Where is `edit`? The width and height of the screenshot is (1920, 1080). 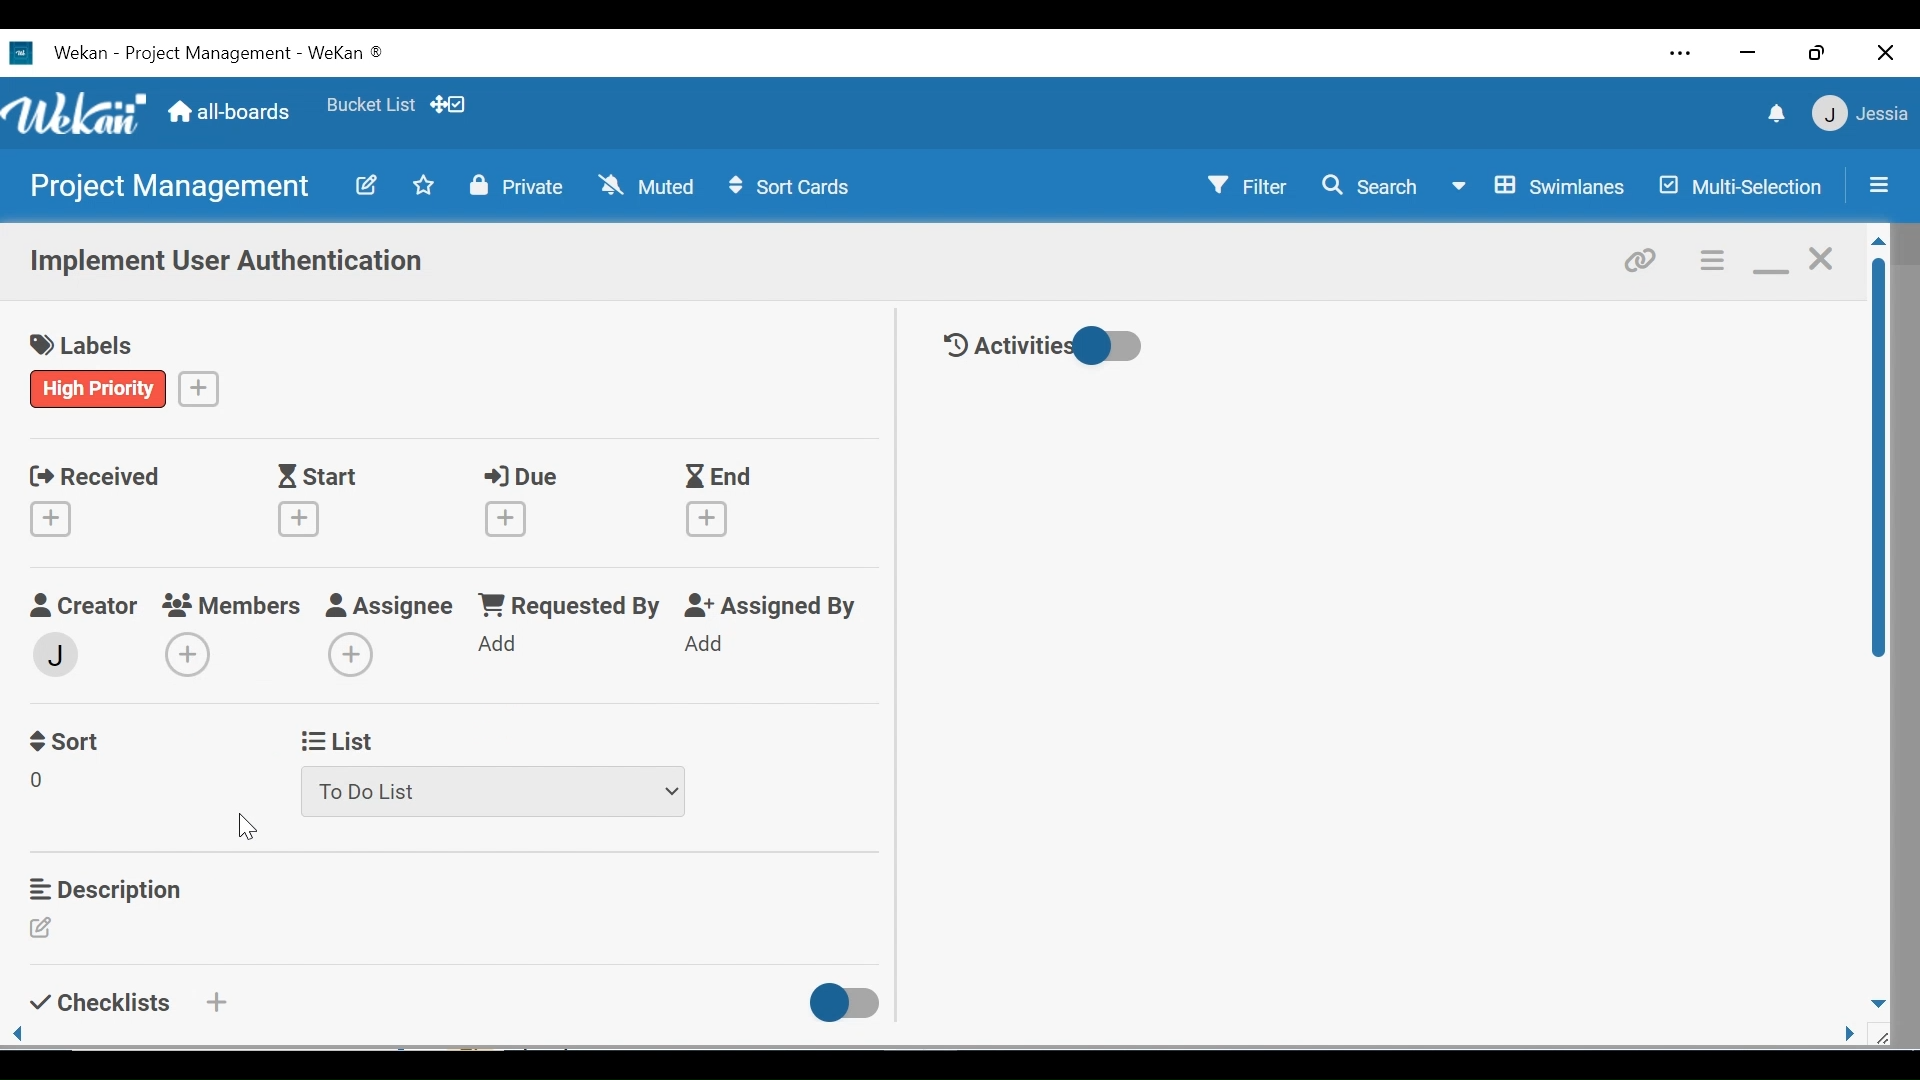
edit is located at coordinates (365, 184).